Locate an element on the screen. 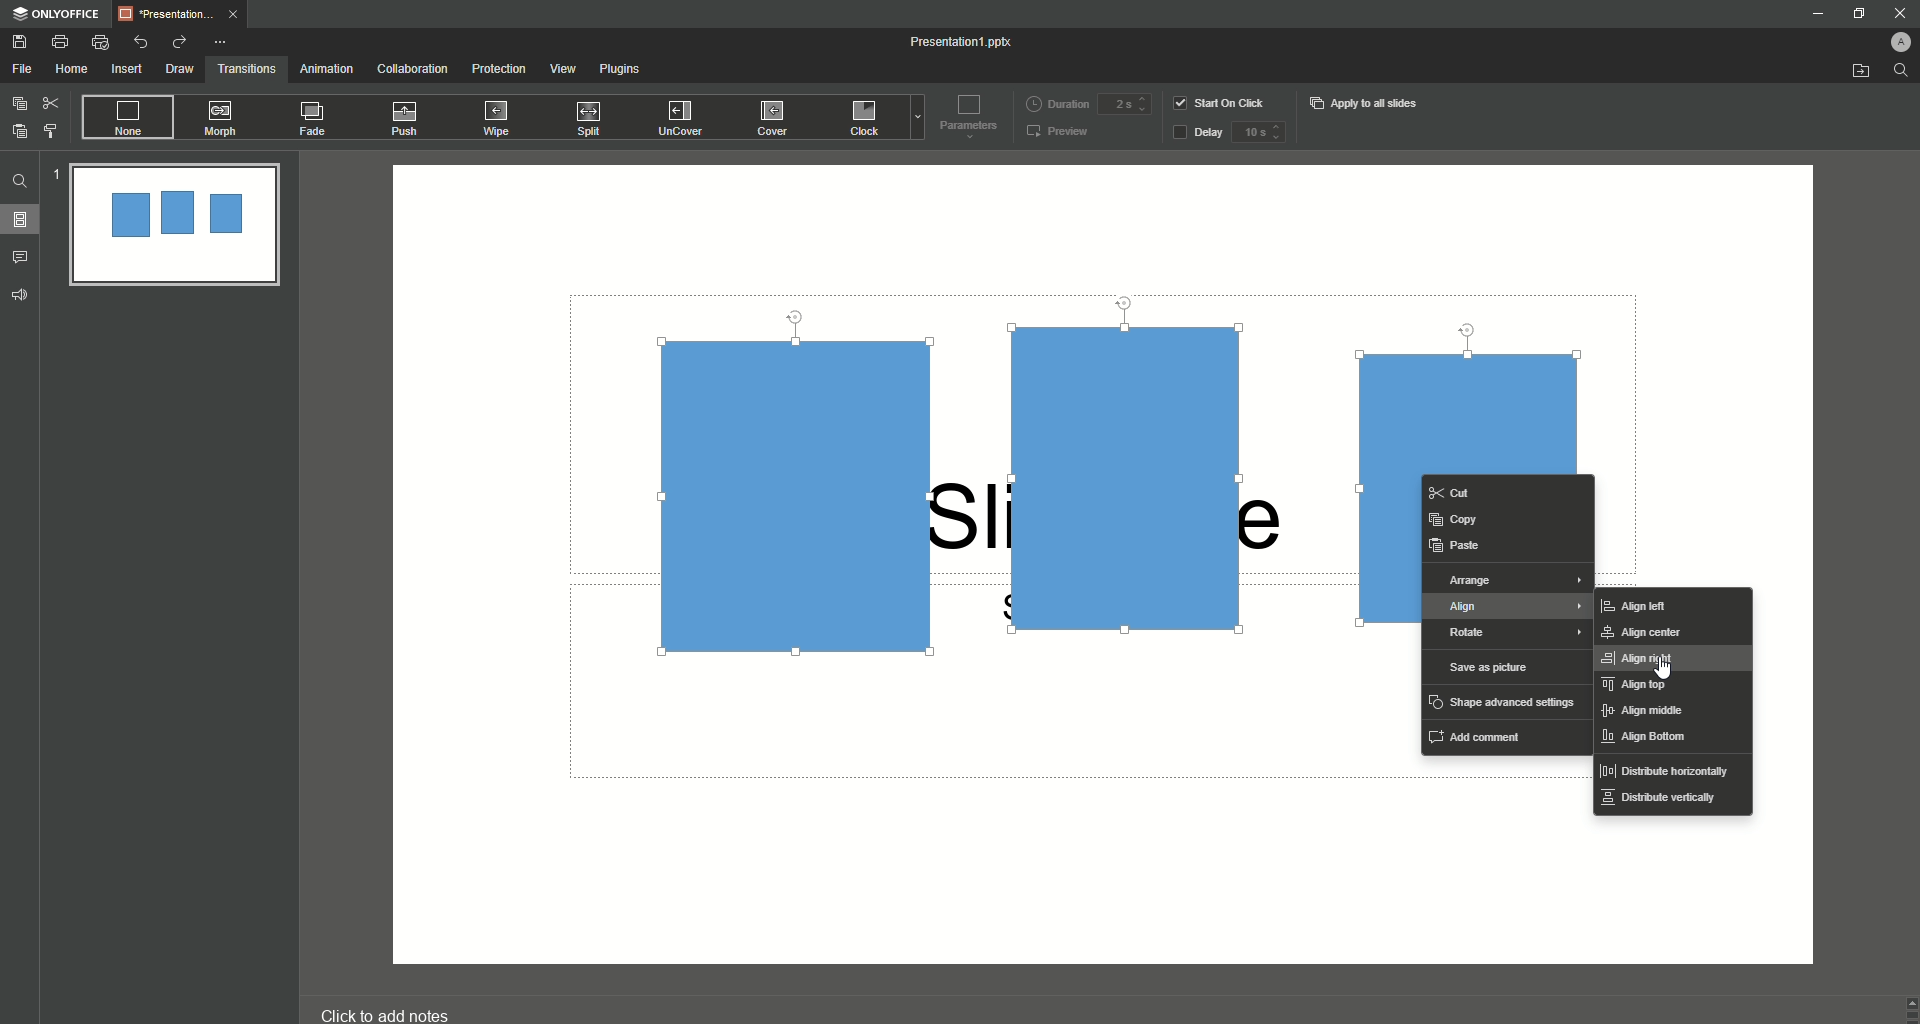  dropdown is located at coordinates (914, 120).